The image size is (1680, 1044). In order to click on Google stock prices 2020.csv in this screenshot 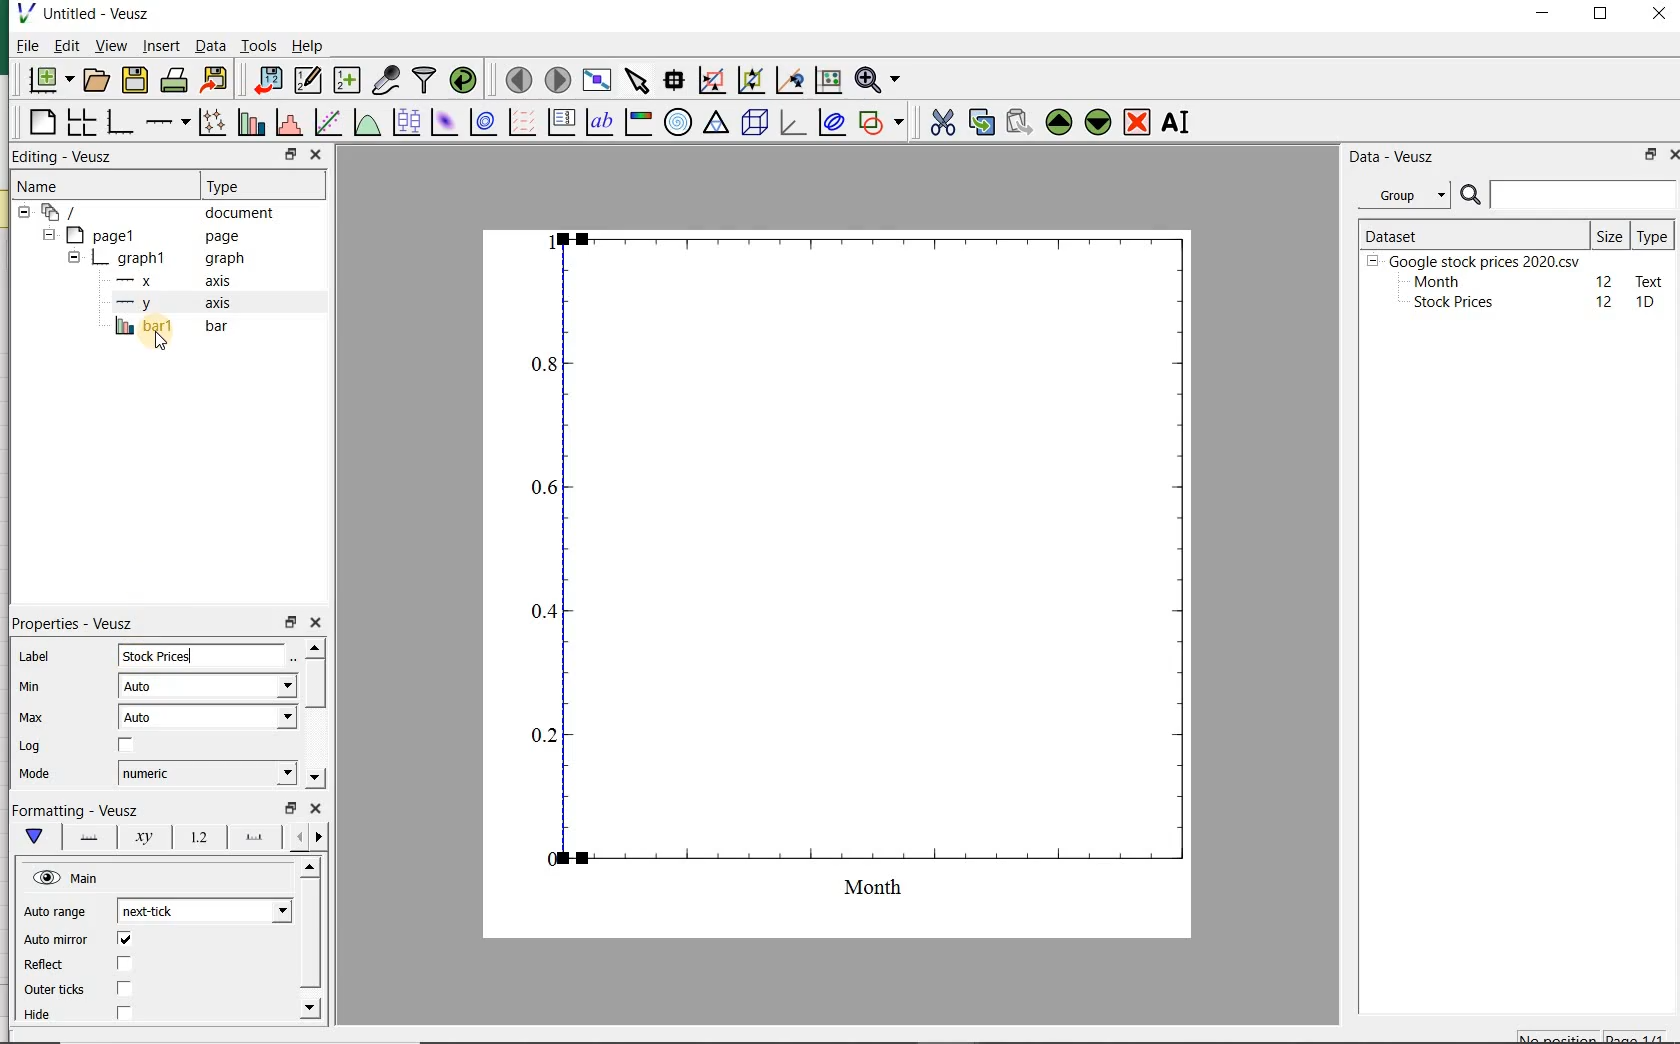, I will do `click(1477, 260)`.